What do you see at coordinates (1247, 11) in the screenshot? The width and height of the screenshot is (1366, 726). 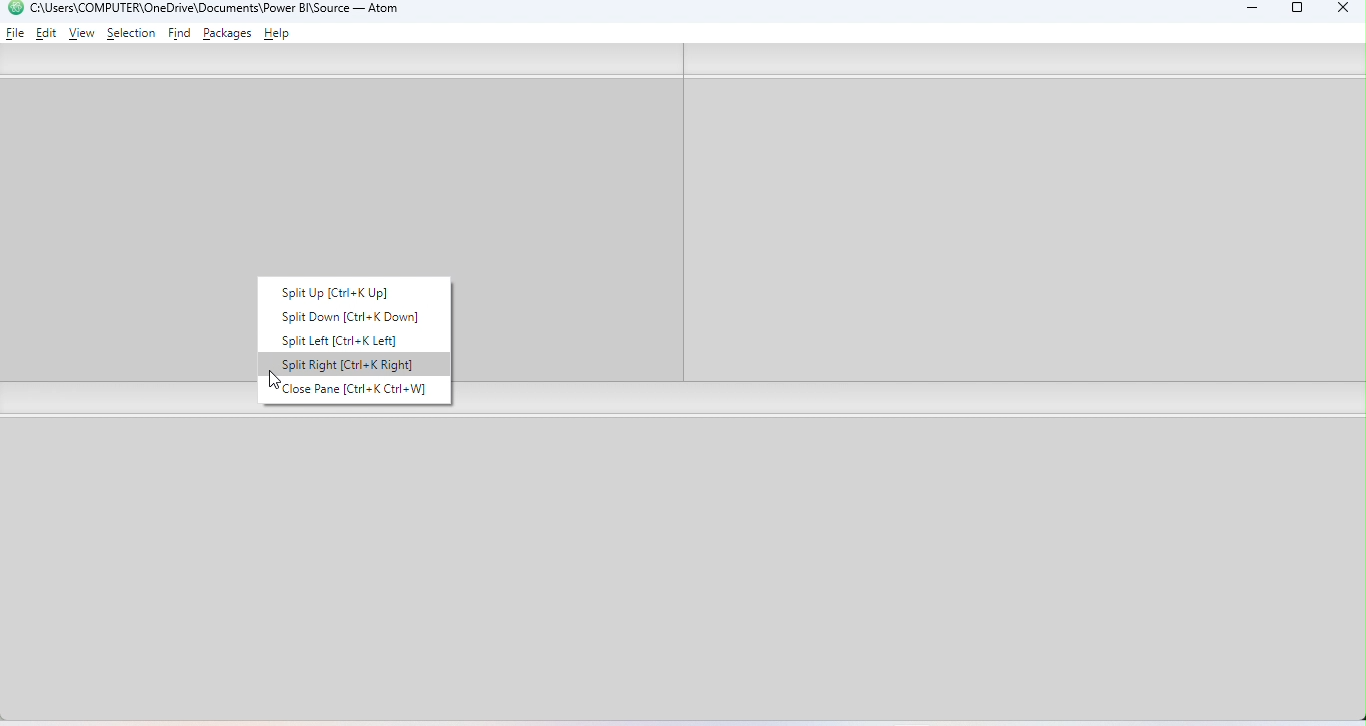 I see `Minimize` at bounding box center [1247, 11].